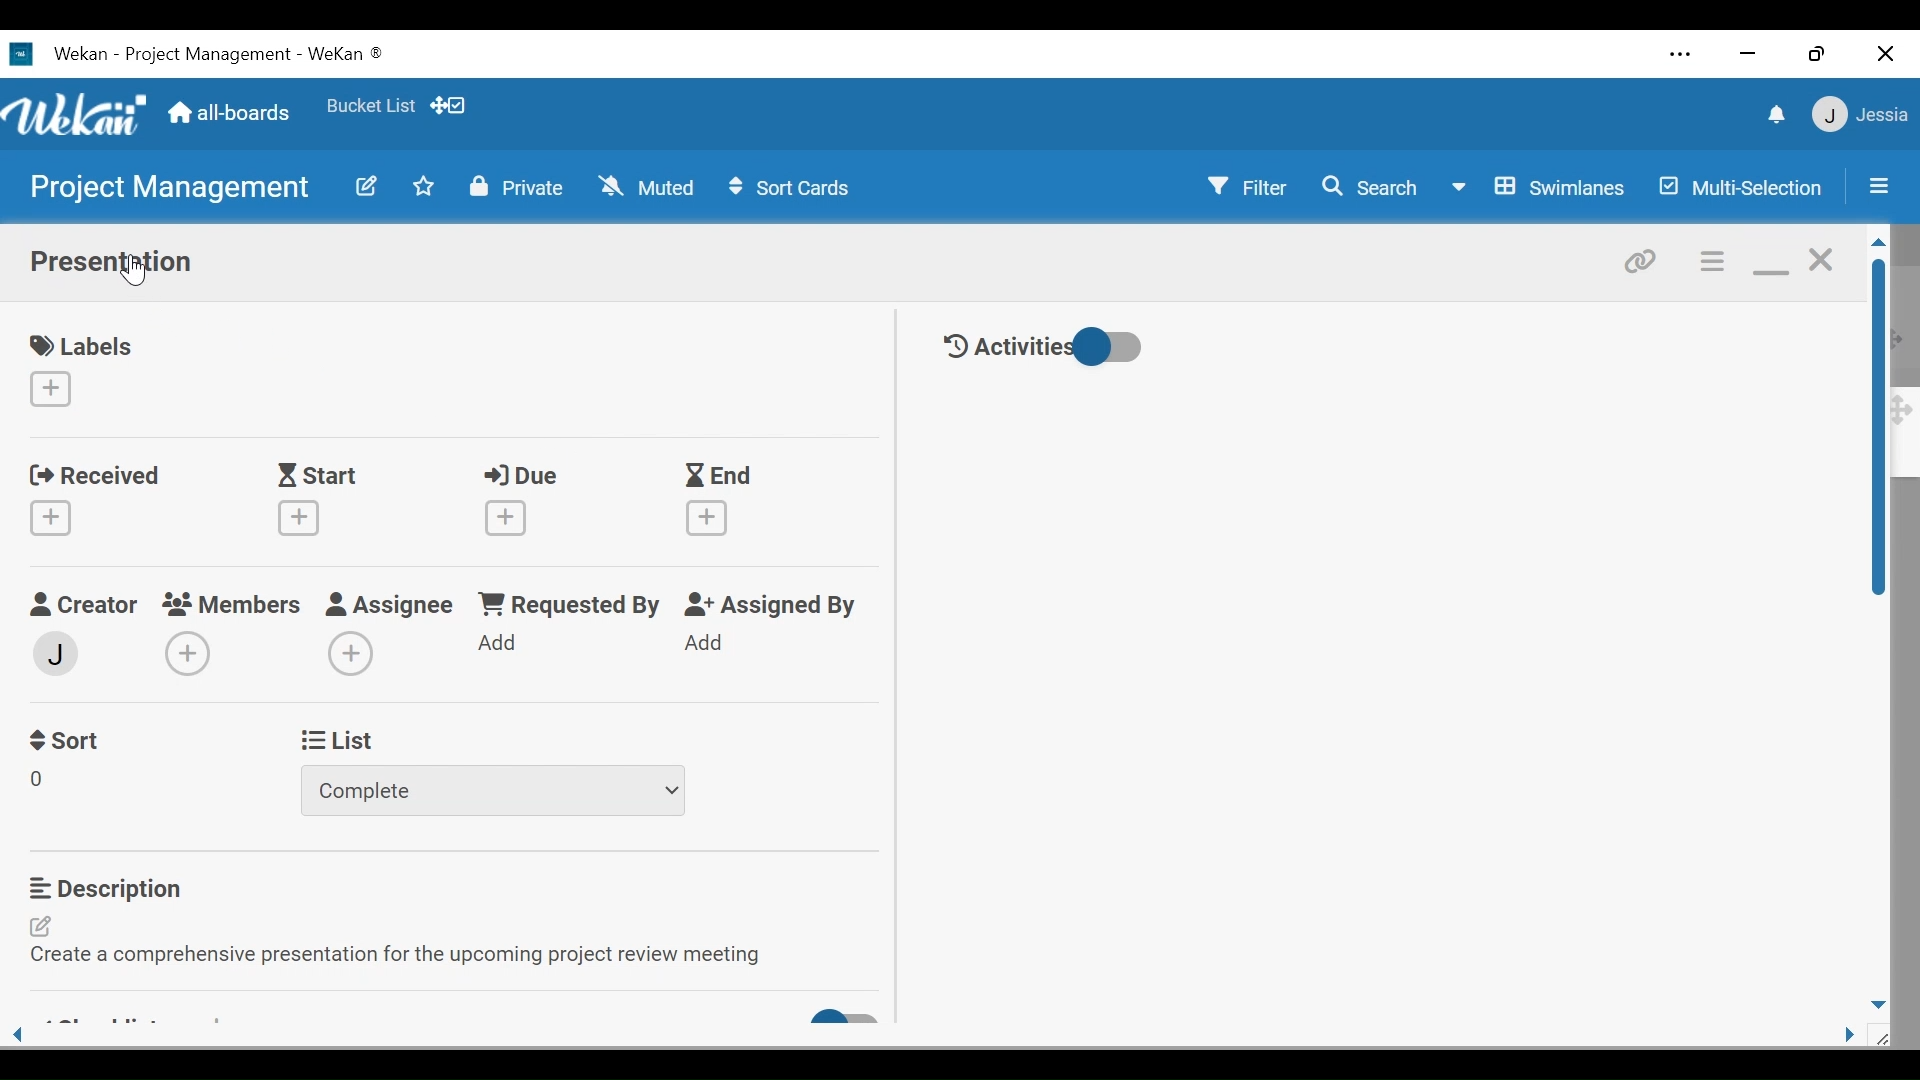 The width and height of the screenshot is (1920, 1080). Describe the element at coordinates (1370, 187) in the screenshot. I see `Search` at that location.